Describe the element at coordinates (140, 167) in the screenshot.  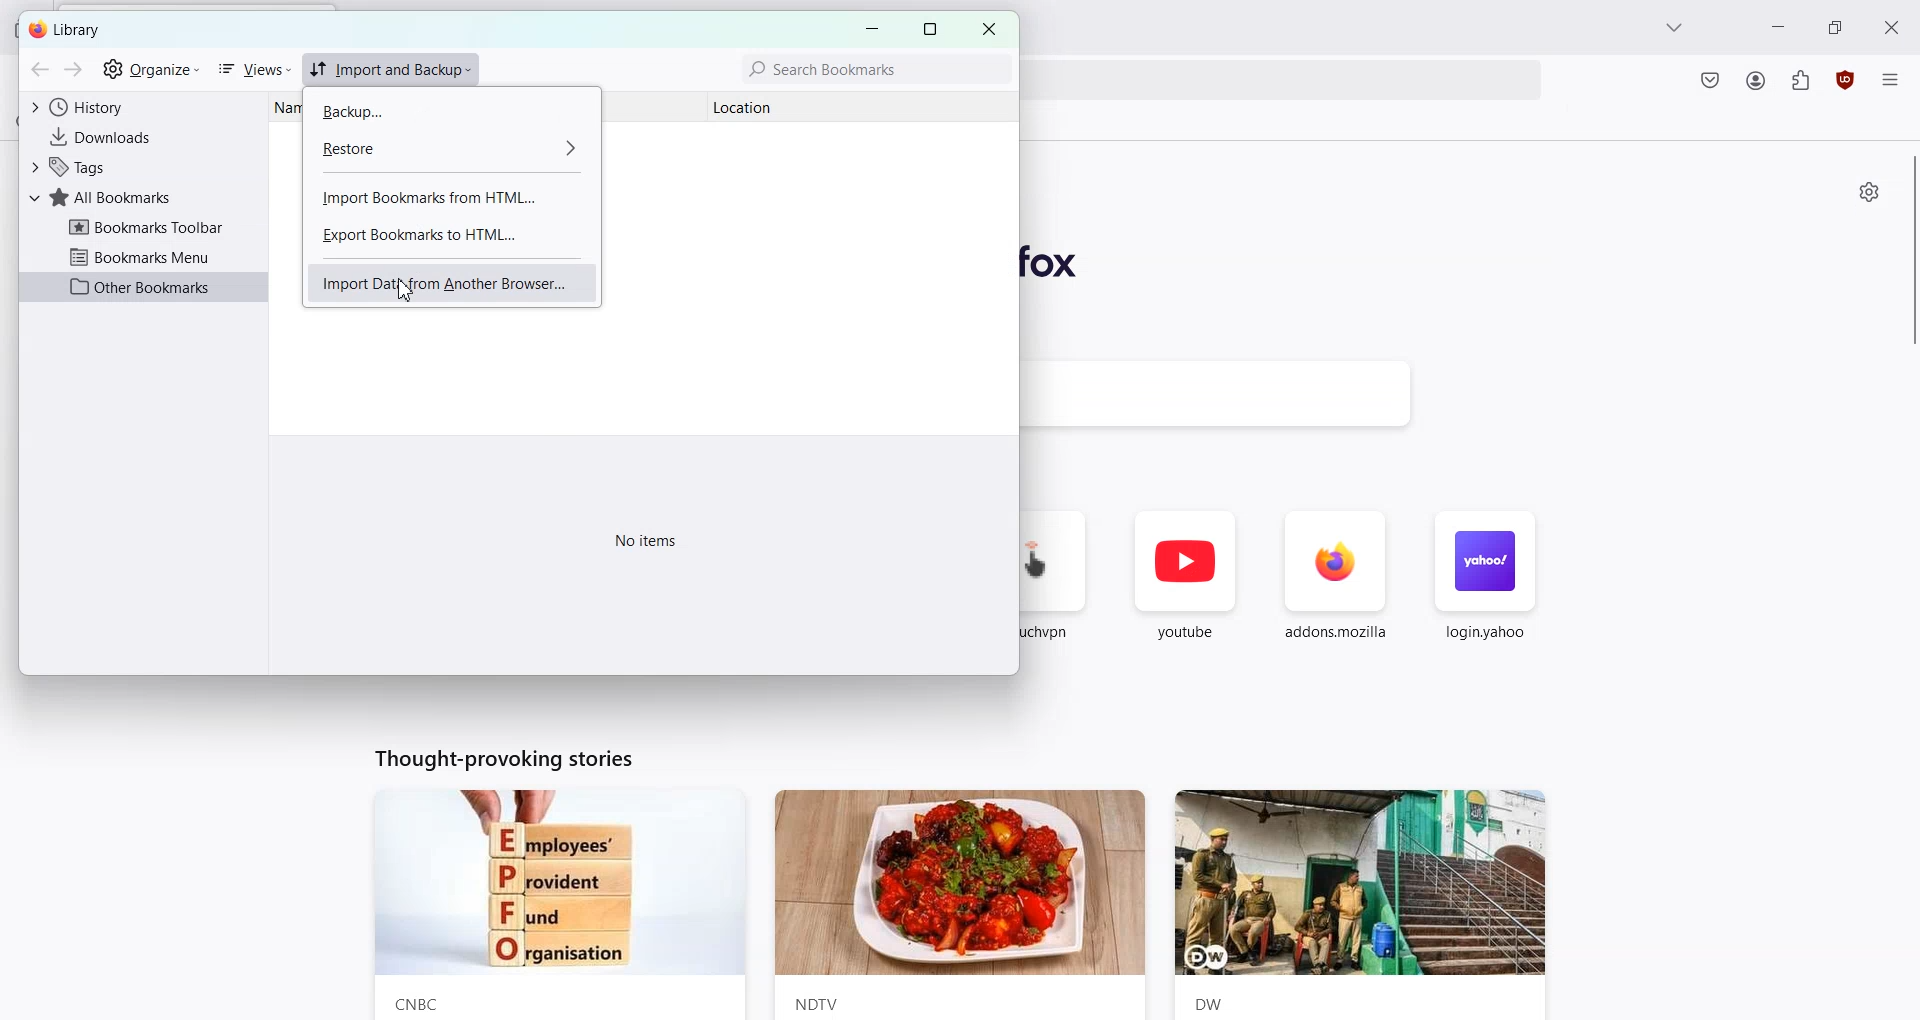
I see `Tags` at that location.